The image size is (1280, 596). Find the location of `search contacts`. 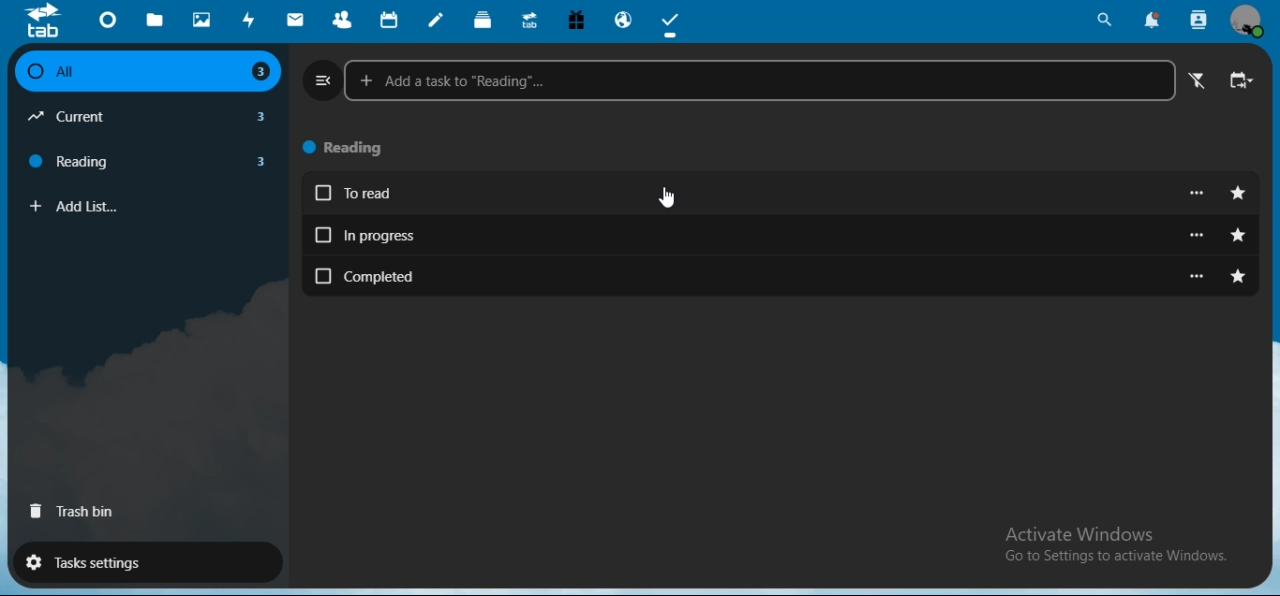

search contacts is located at coordinates (1200, 18).